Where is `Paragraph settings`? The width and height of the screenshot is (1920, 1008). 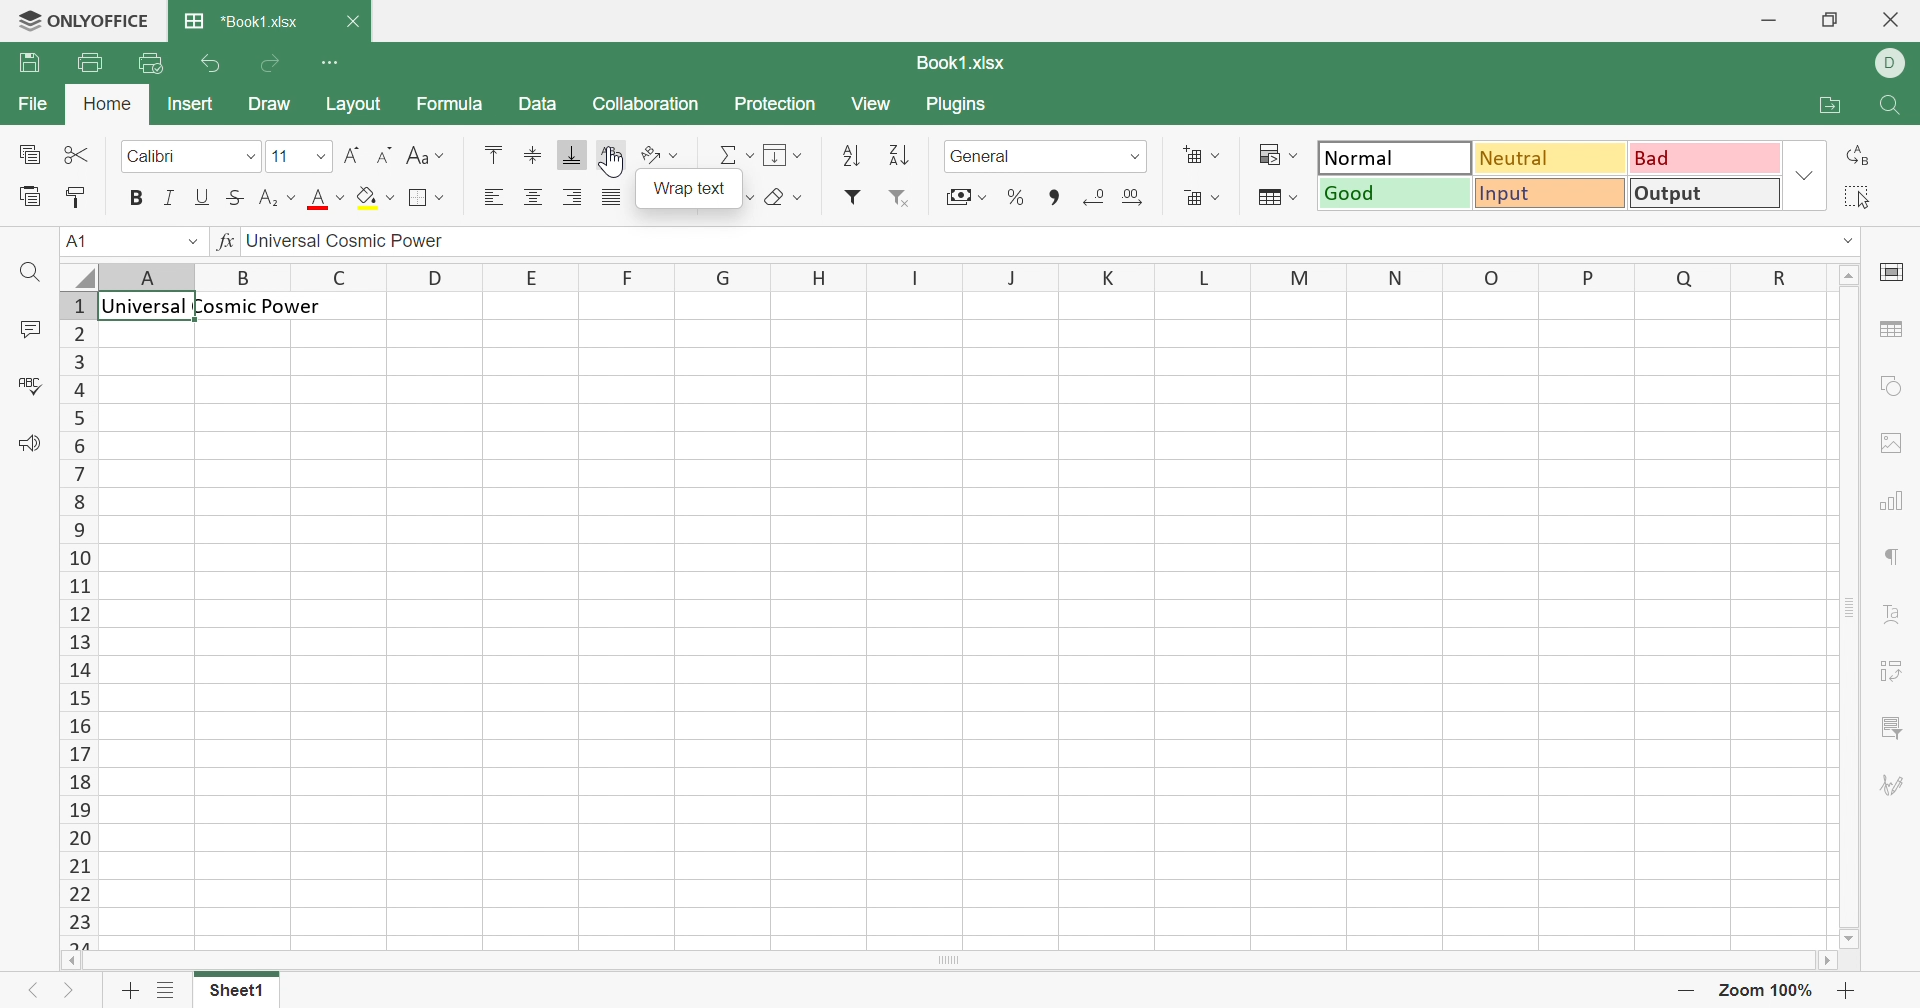
Paragraph settings is located at coordinates (1895, 561).